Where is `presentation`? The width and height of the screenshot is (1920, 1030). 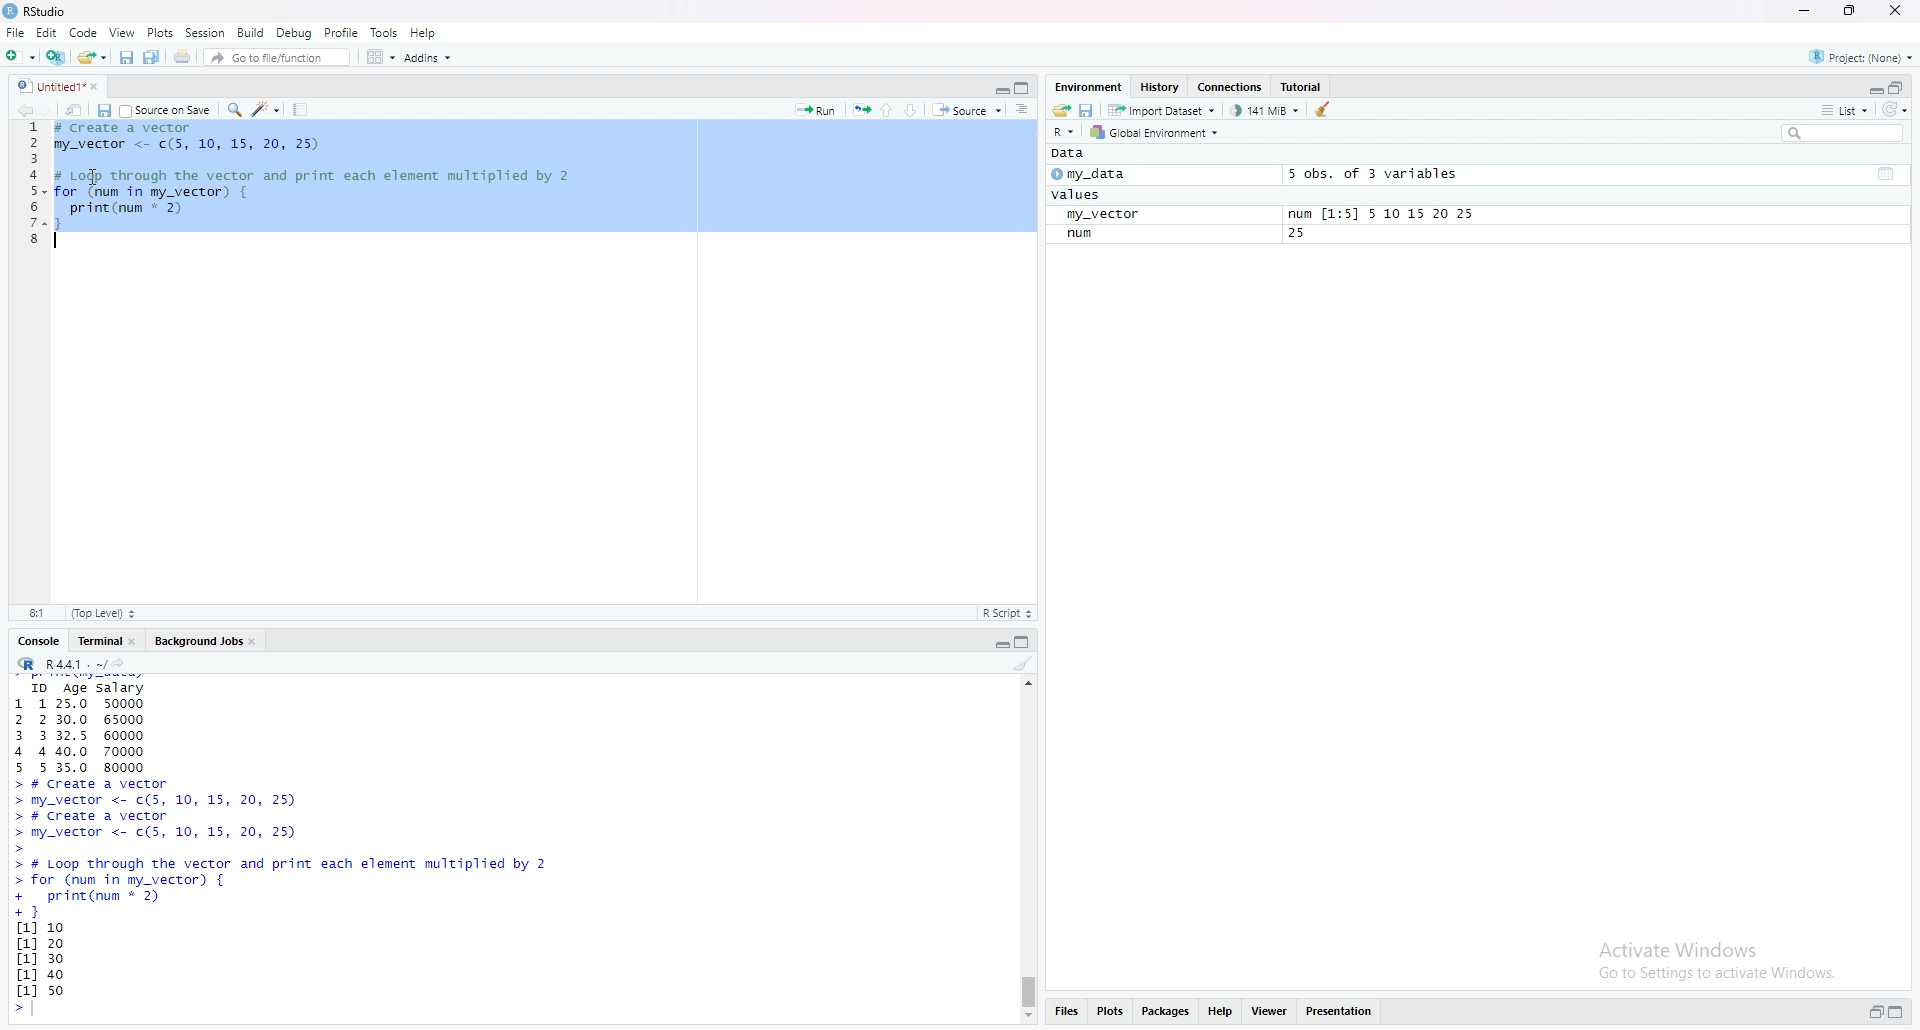 presentation is located at coordinates (1342, 1010).